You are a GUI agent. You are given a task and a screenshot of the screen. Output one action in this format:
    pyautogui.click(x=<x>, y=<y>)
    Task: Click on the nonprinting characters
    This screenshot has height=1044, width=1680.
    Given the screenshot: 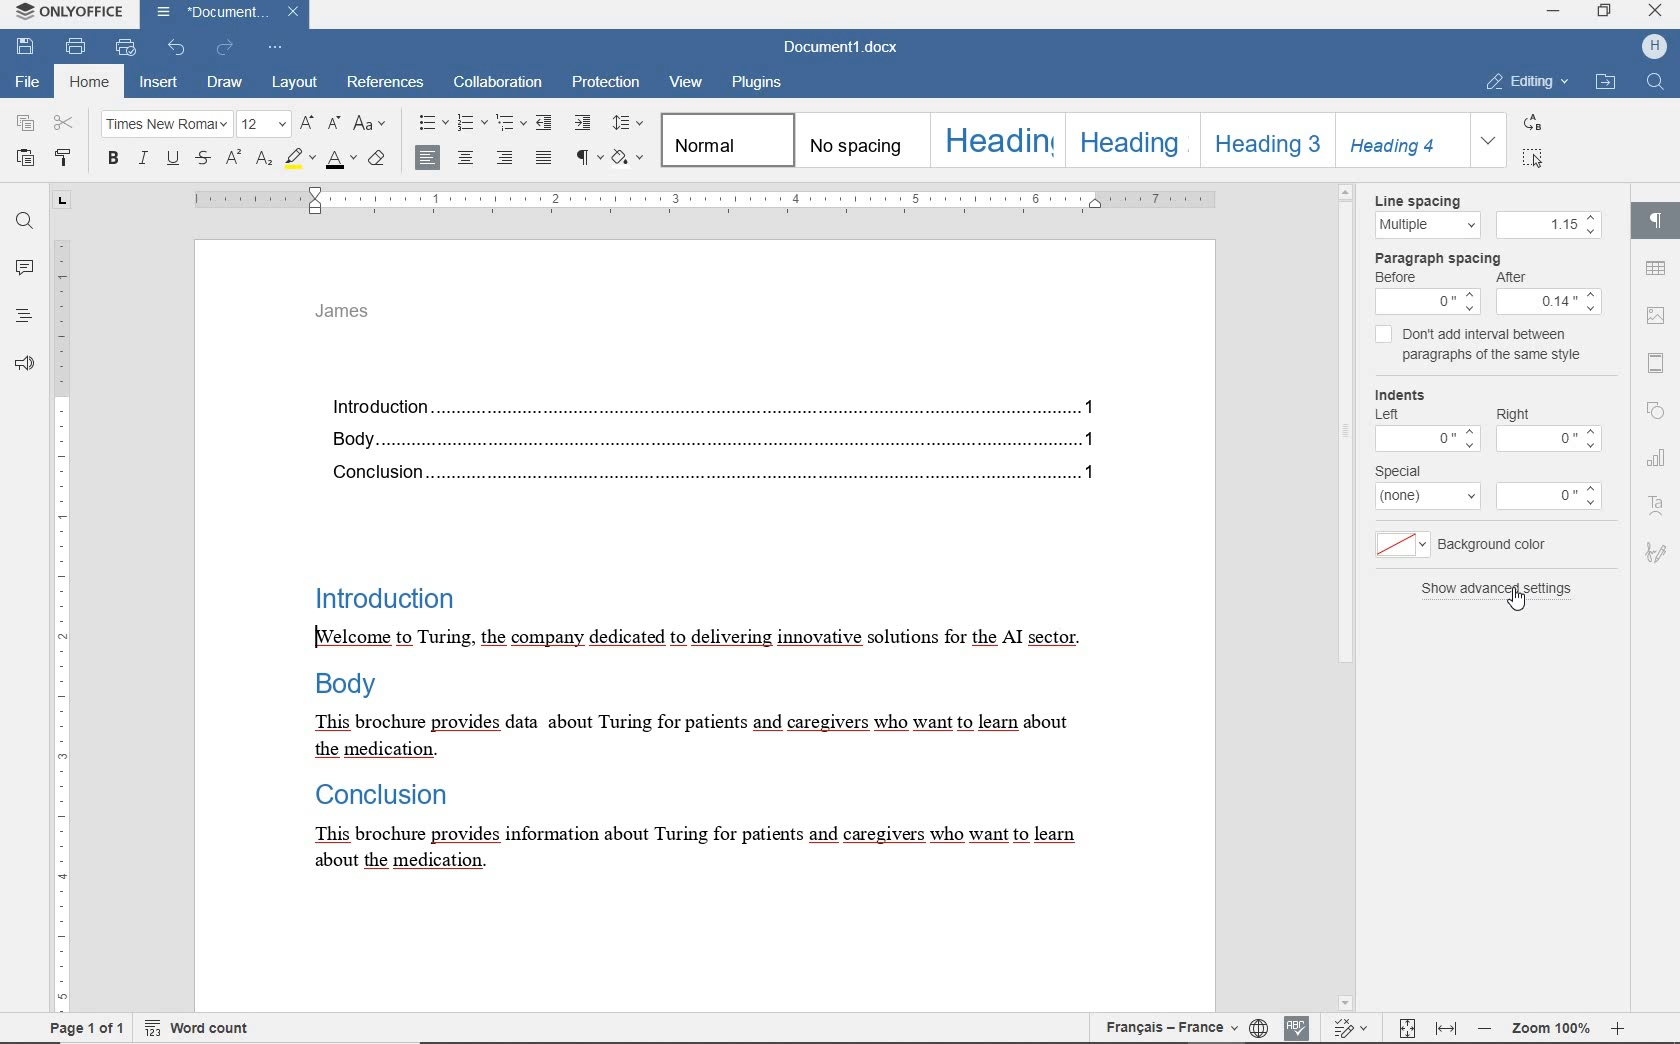 What is the action you would take?
    pyautogui.click(x=587, y=157)
    